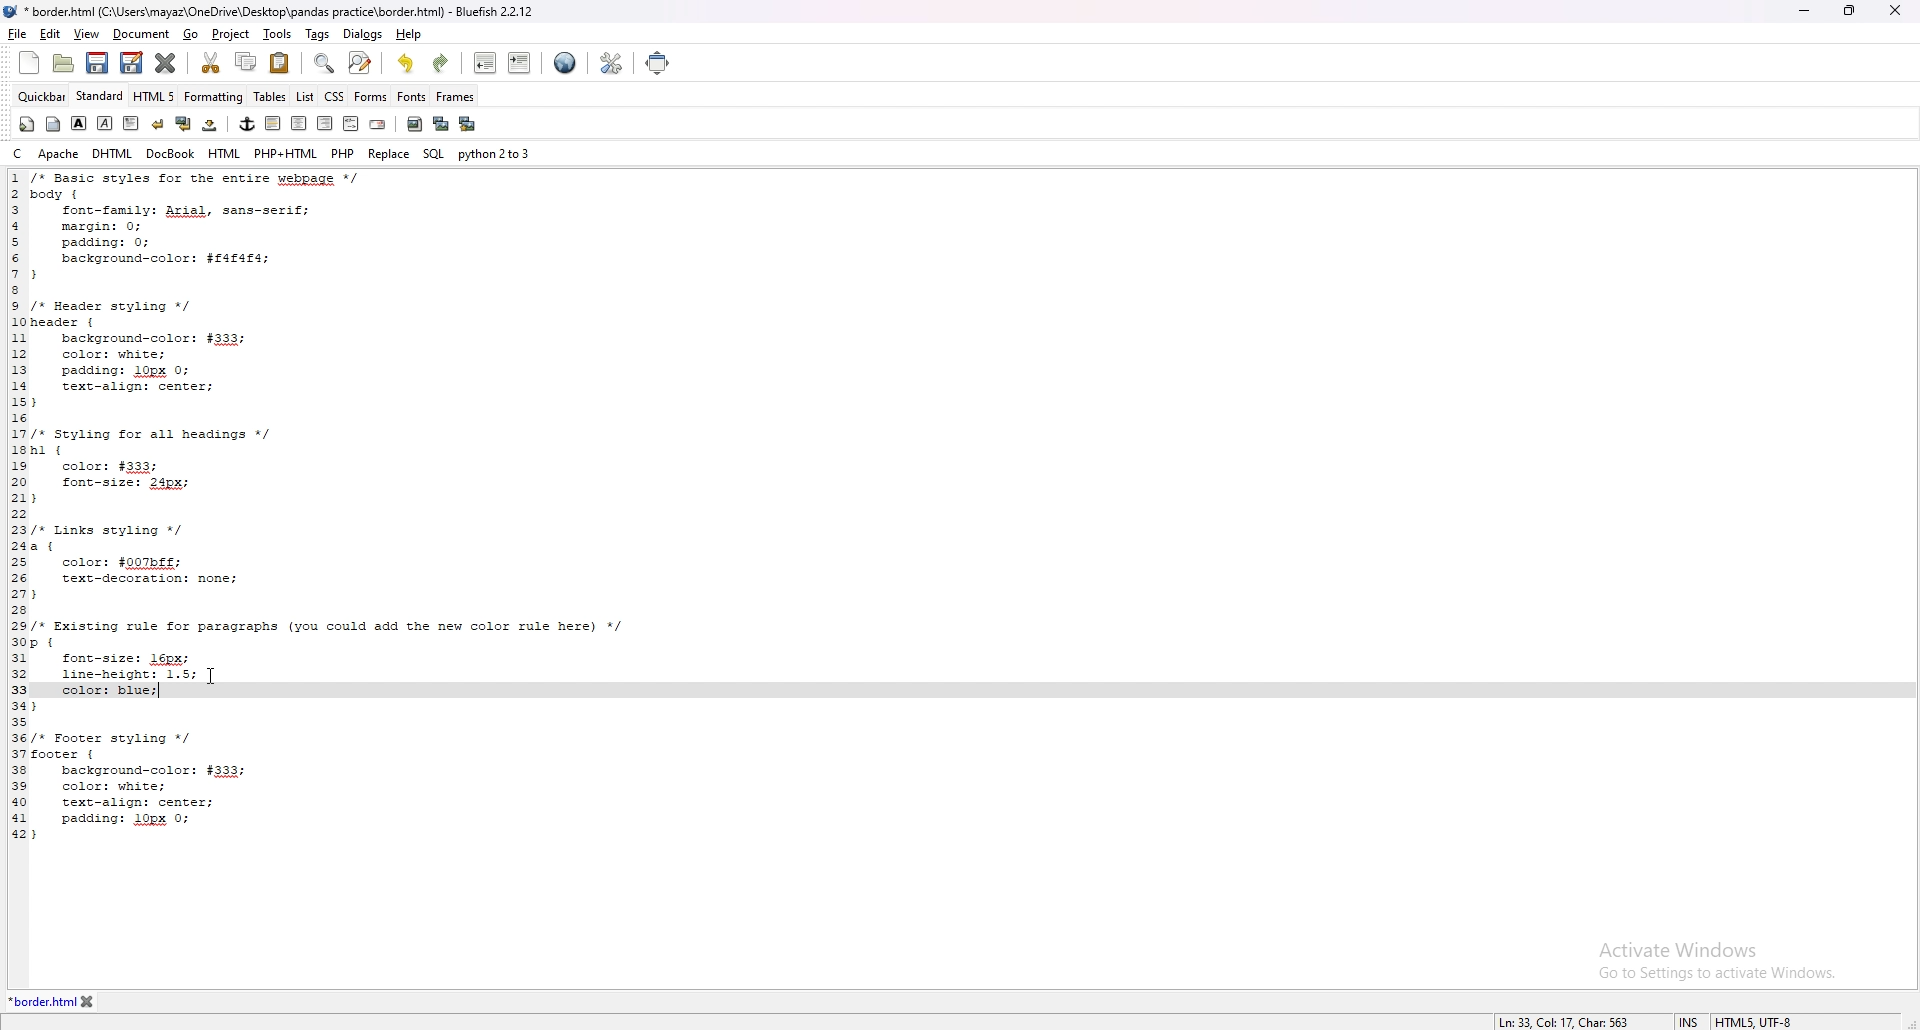  What do you see at coordinates (131, 63) in the screenshot?
I see `save as` at bounding box center [131, 63].